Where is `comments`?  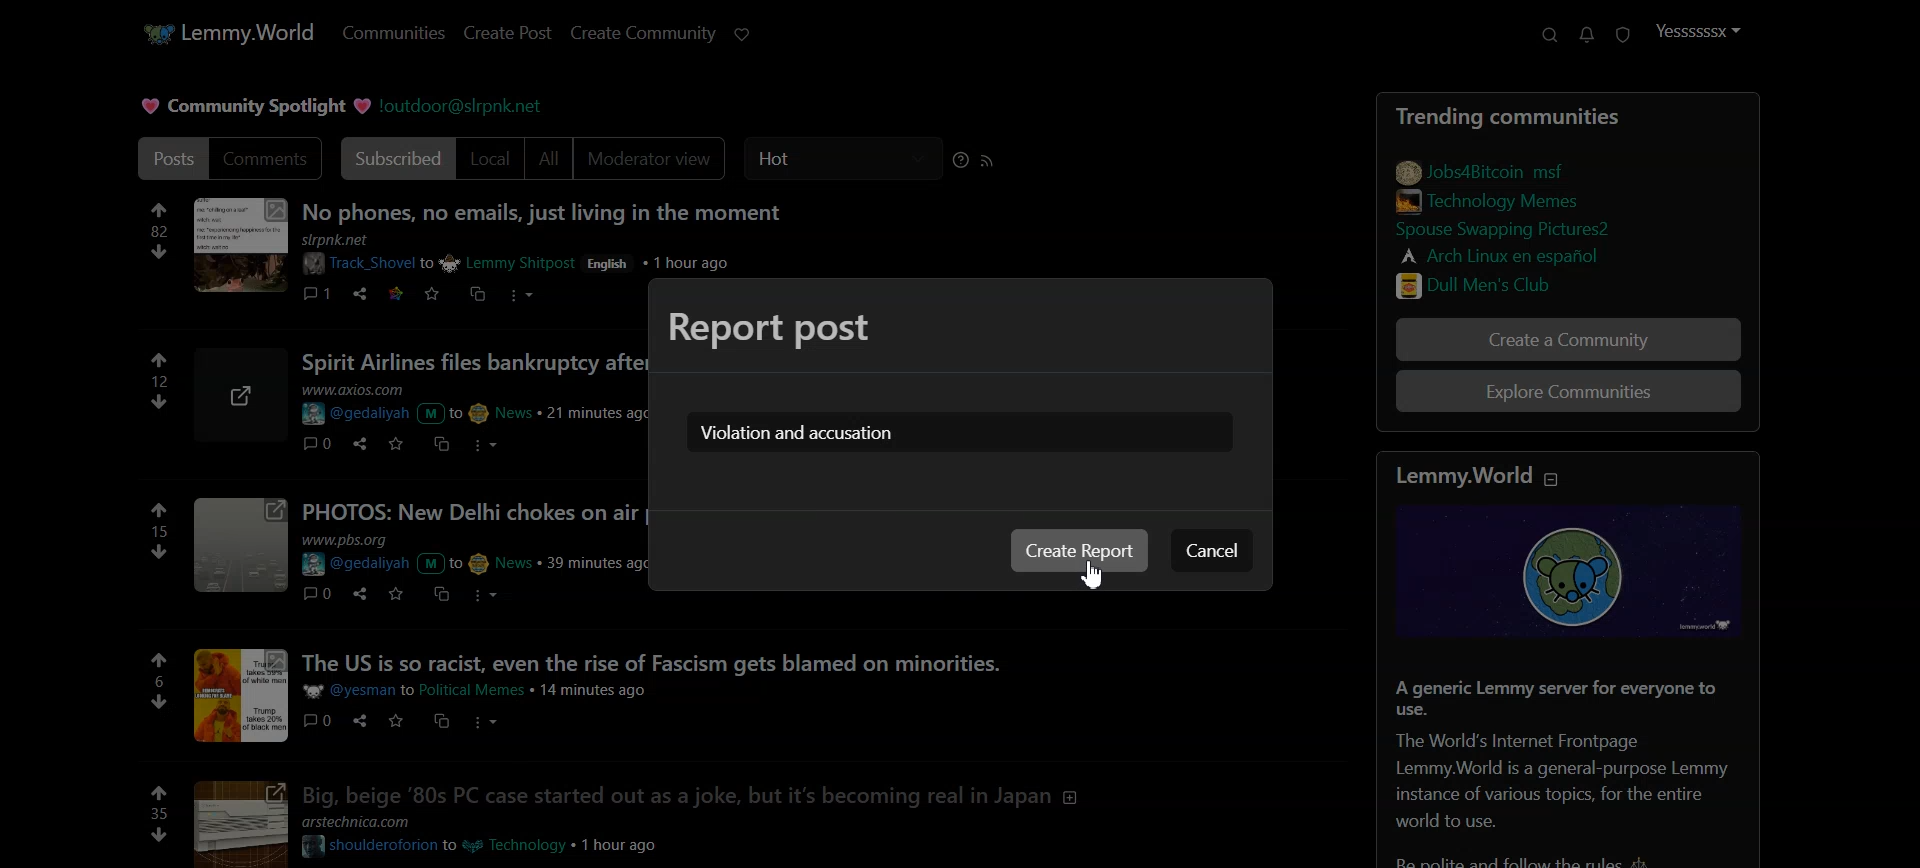 comments is located at coordinates (314, 443).